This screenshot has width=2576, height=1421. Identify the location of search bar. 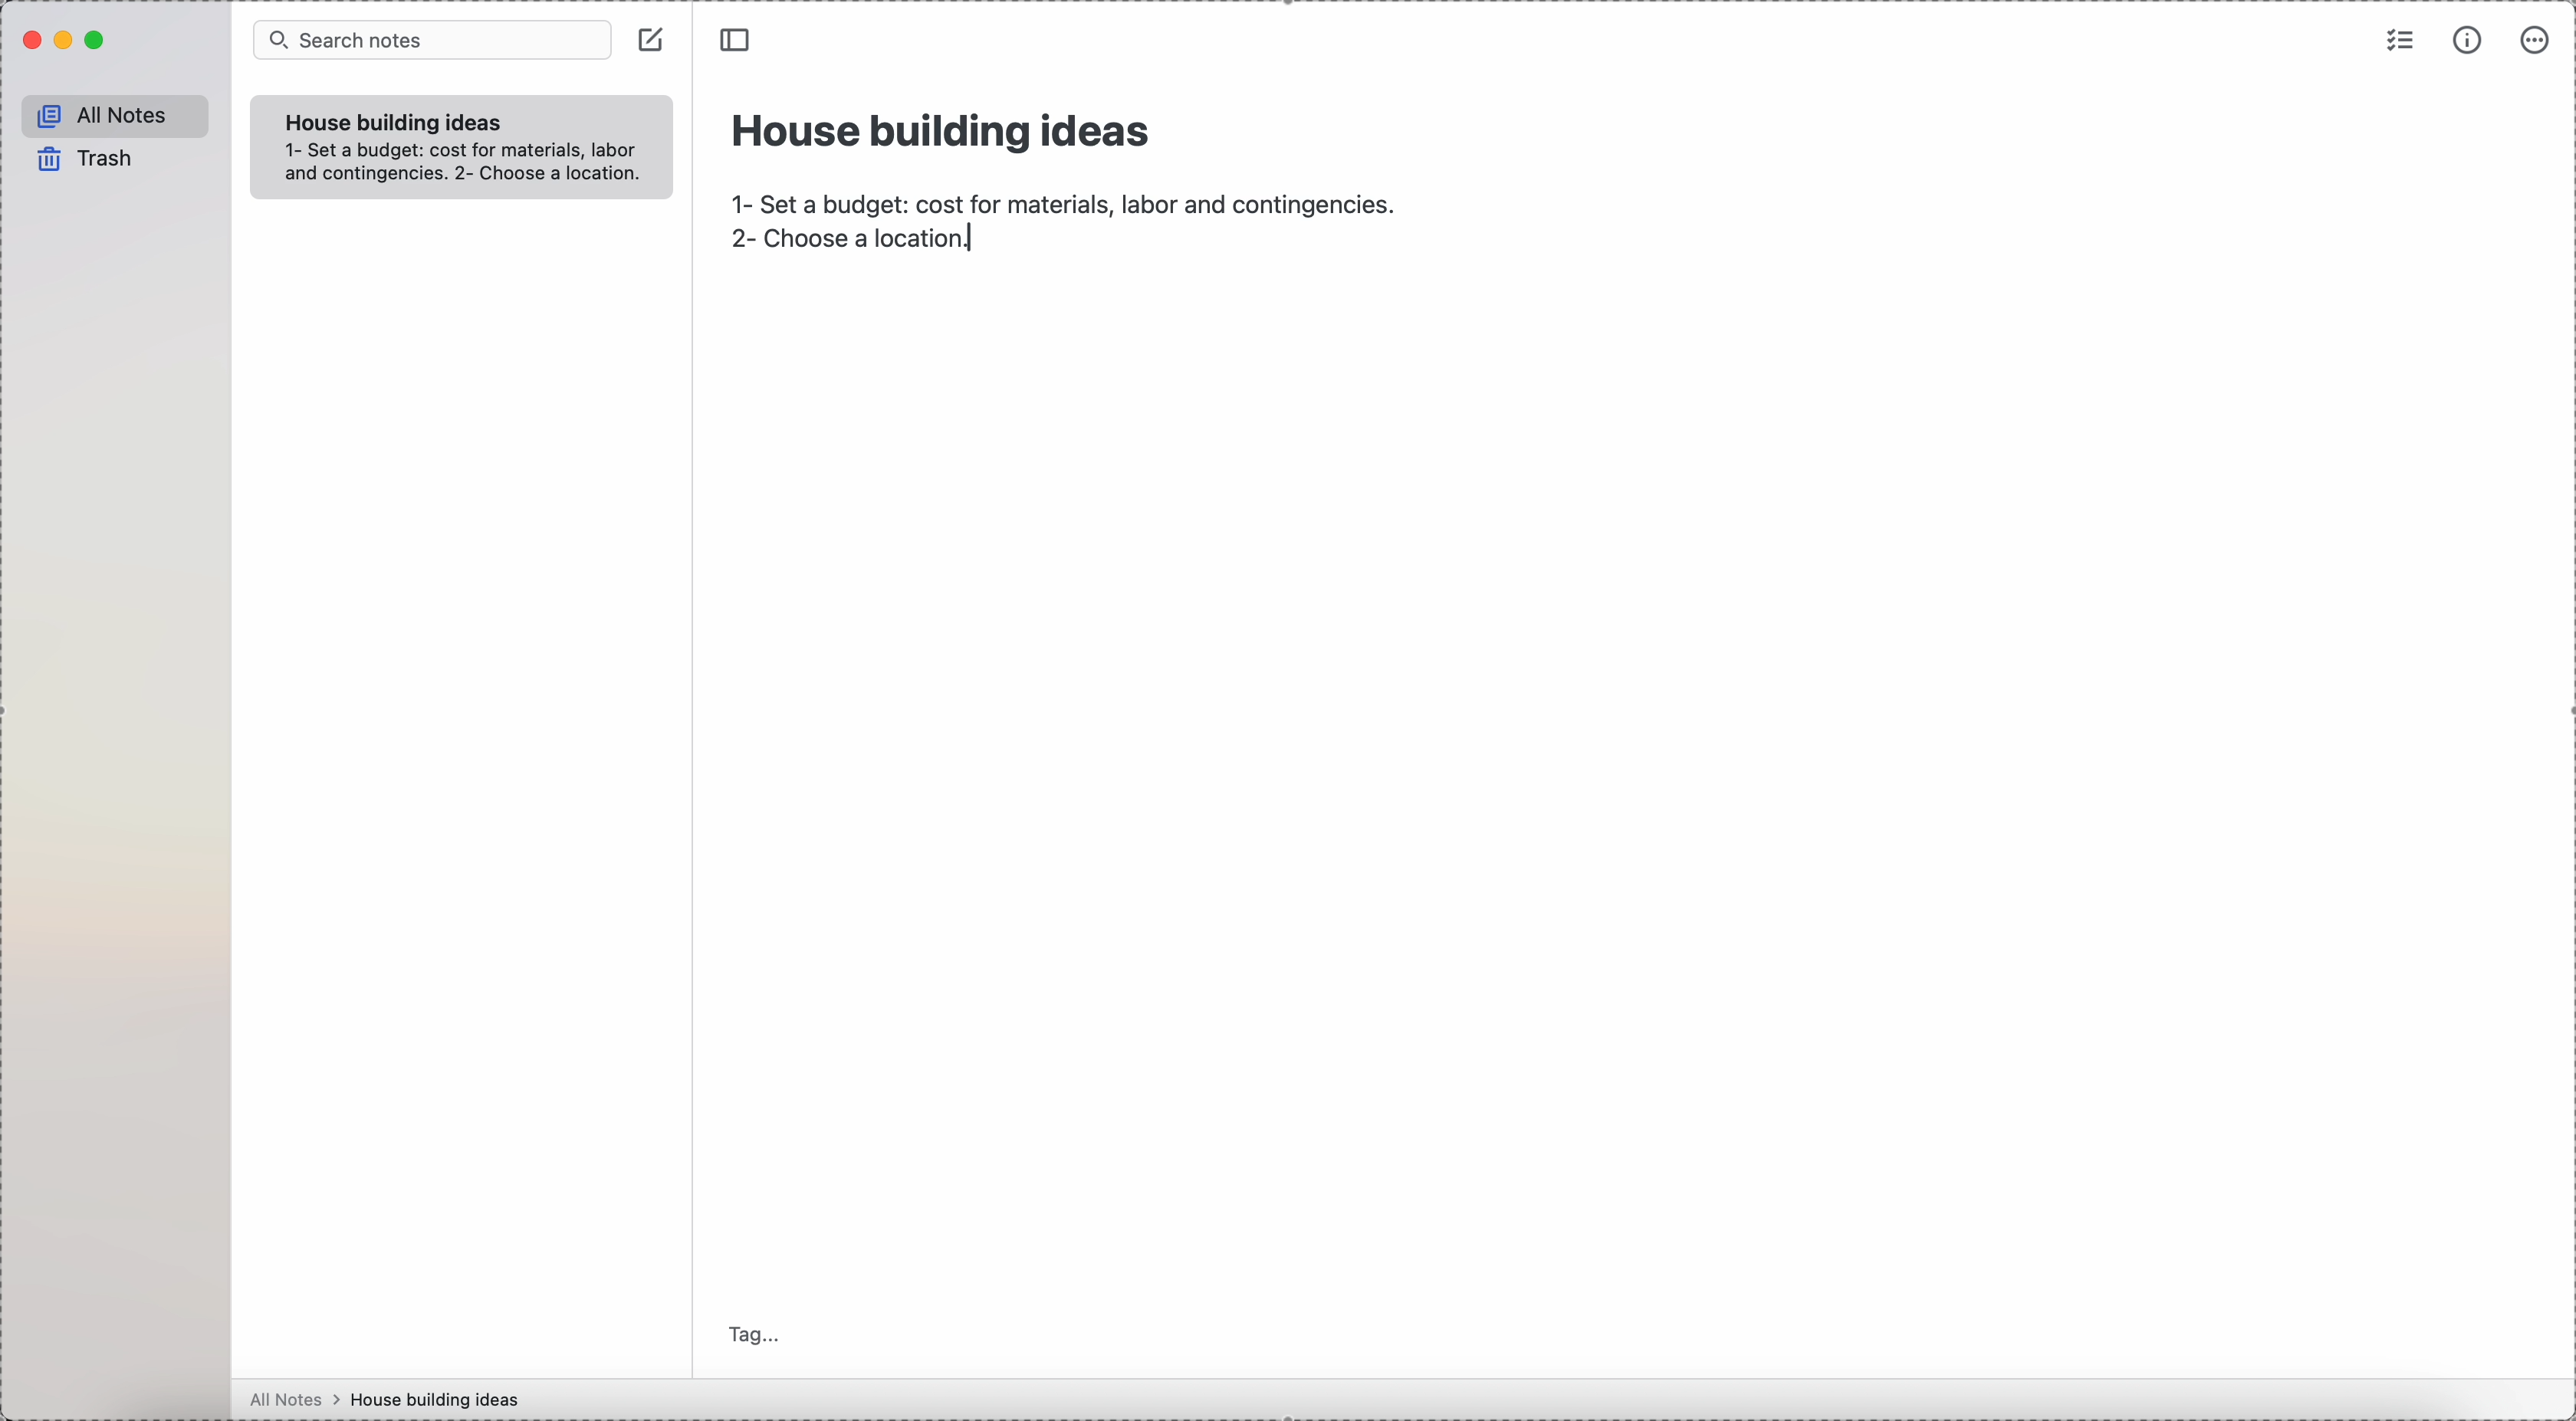
(430, 41).